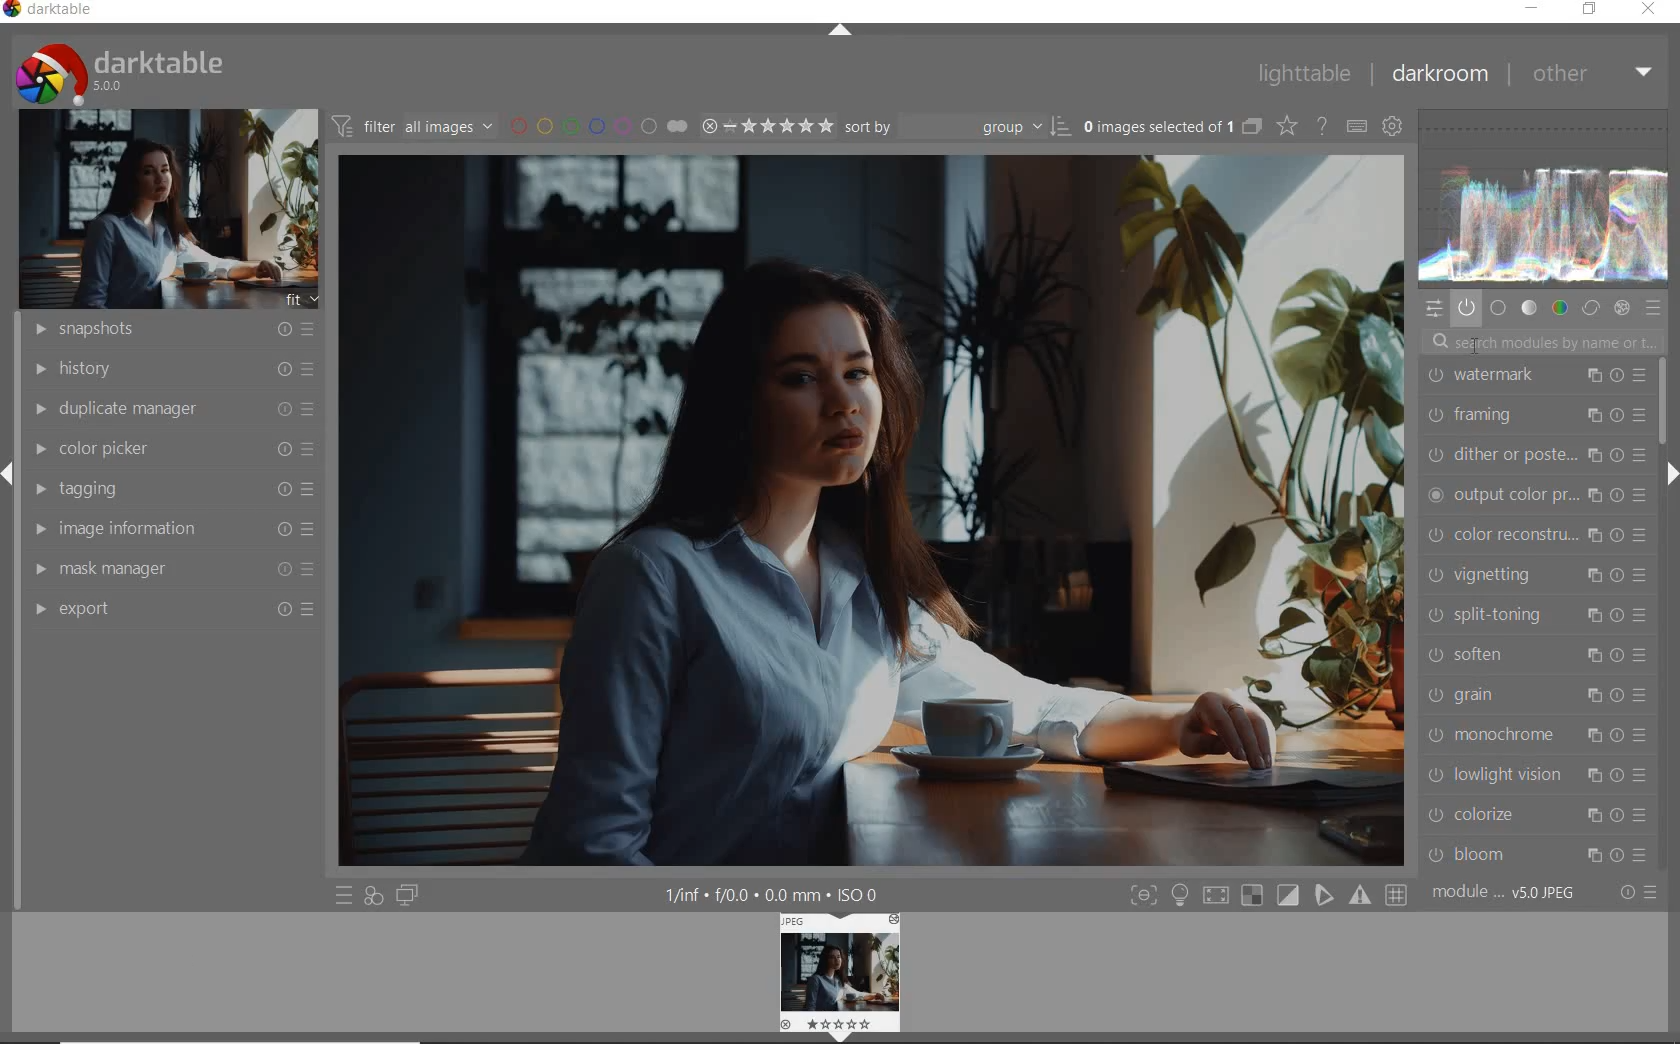 This screenshot has width=1680, height=1044. What do you see at coordinates (1535, 735) in the screenshot?
I see `monochrome` at bounding box center [1535, 735].